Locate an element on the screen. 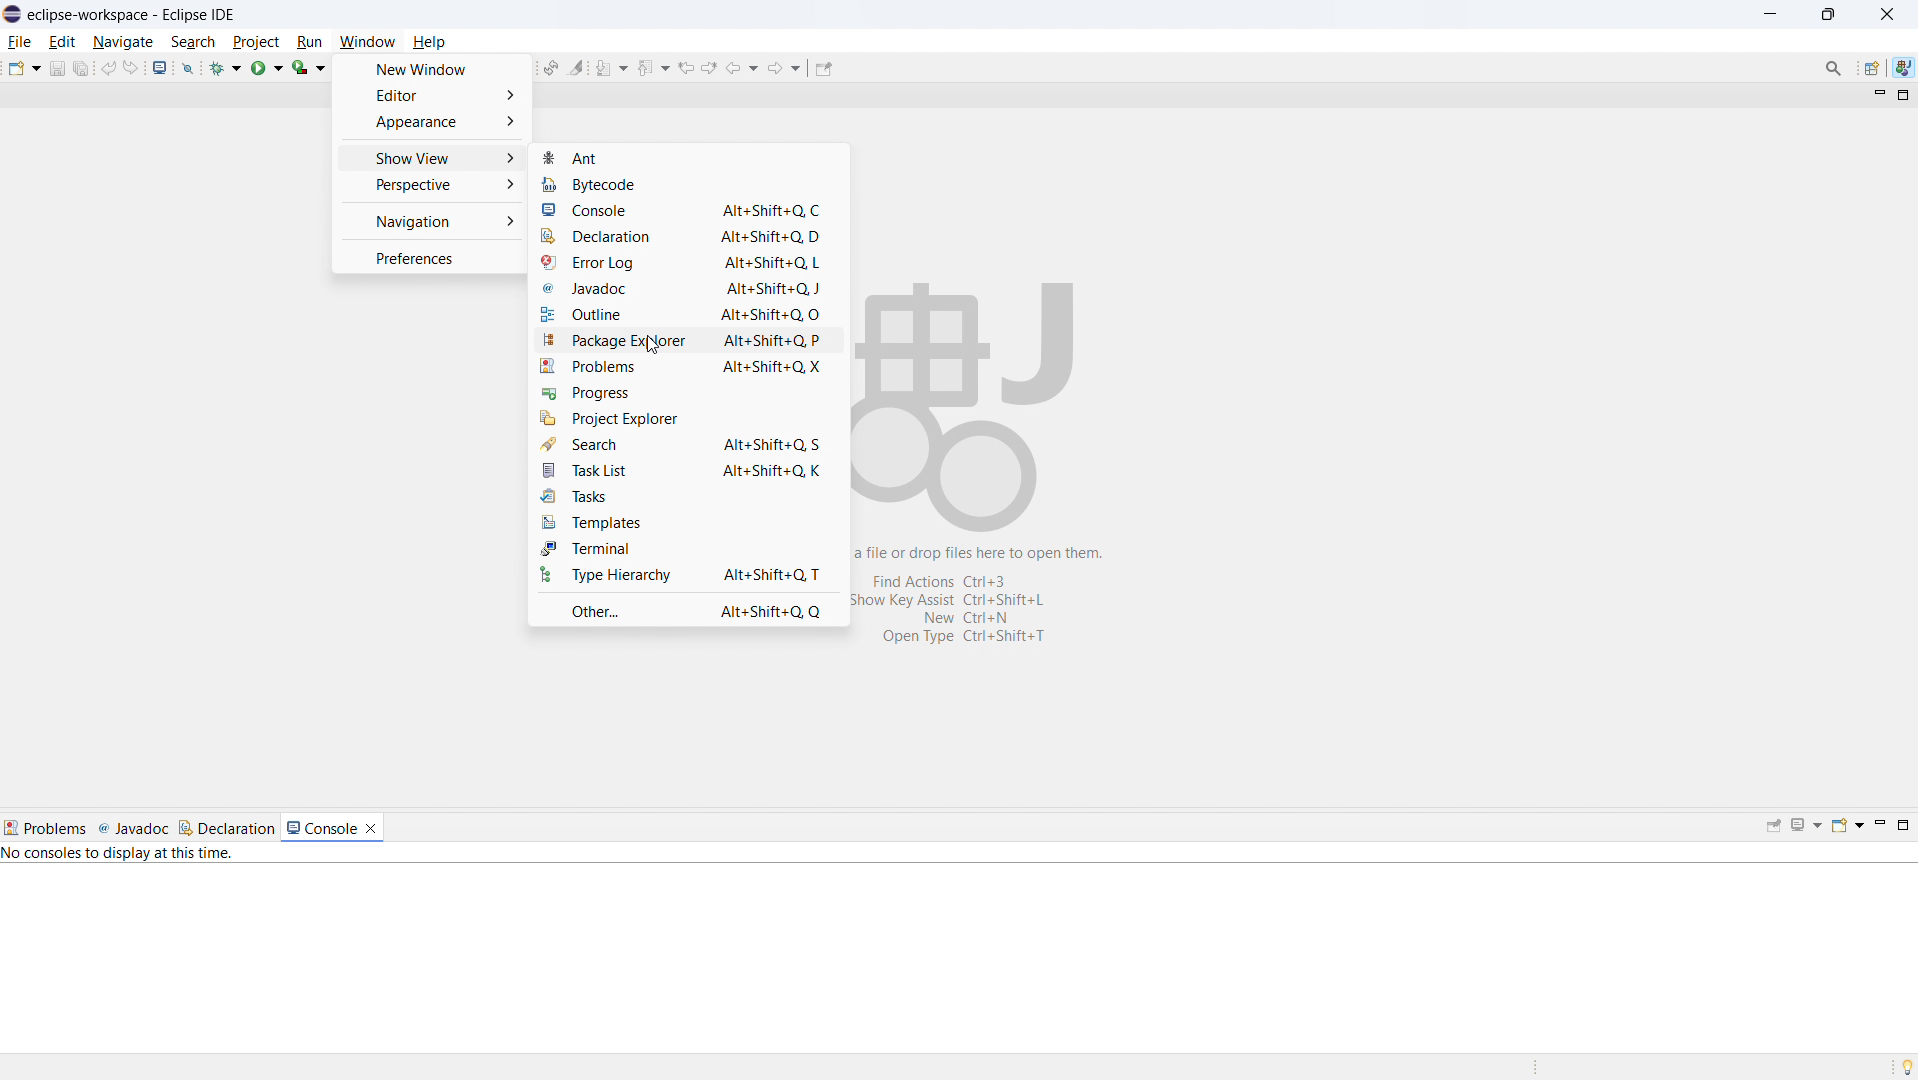 Image resolution: width=1918 pixels, height=1080 pixels. previous annotation  is located at coordinates (653, 68).